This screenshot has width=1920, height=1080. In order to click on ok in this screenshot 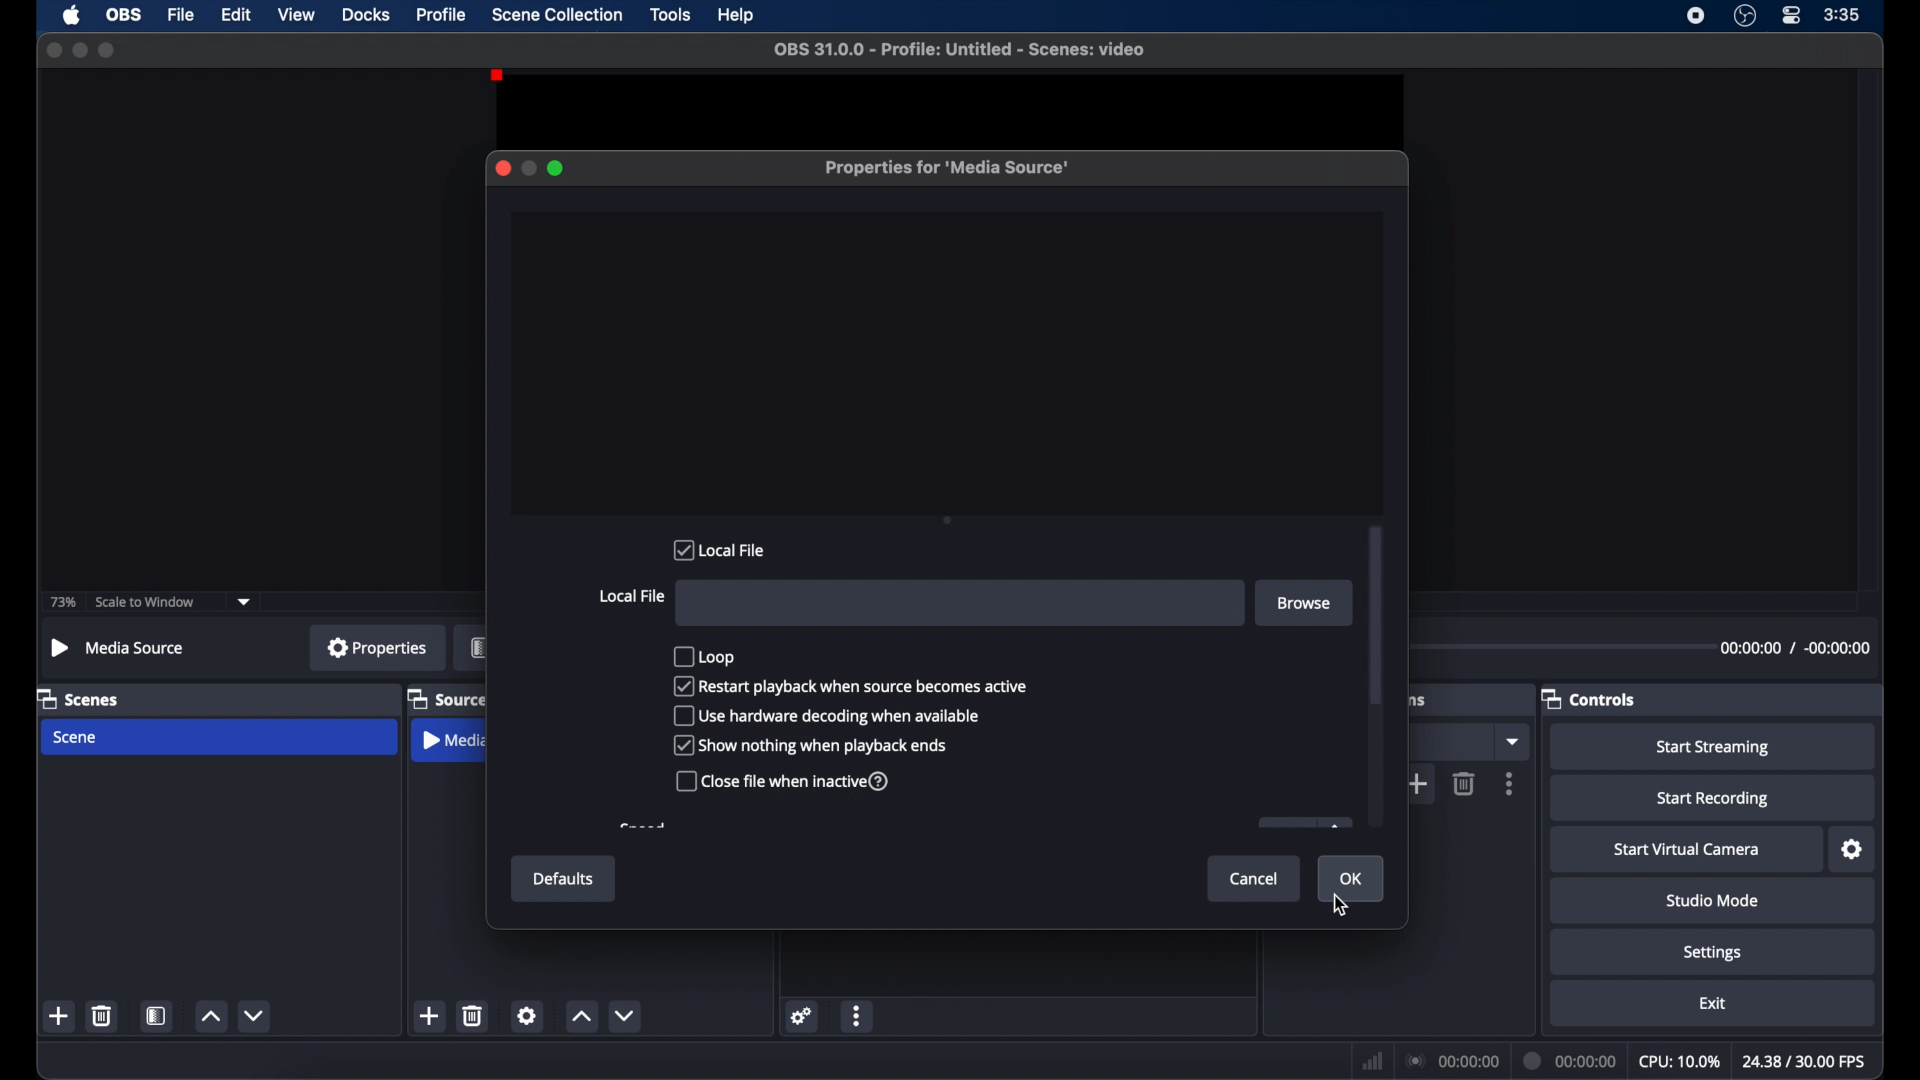, I will do `click(1352, 880)`.